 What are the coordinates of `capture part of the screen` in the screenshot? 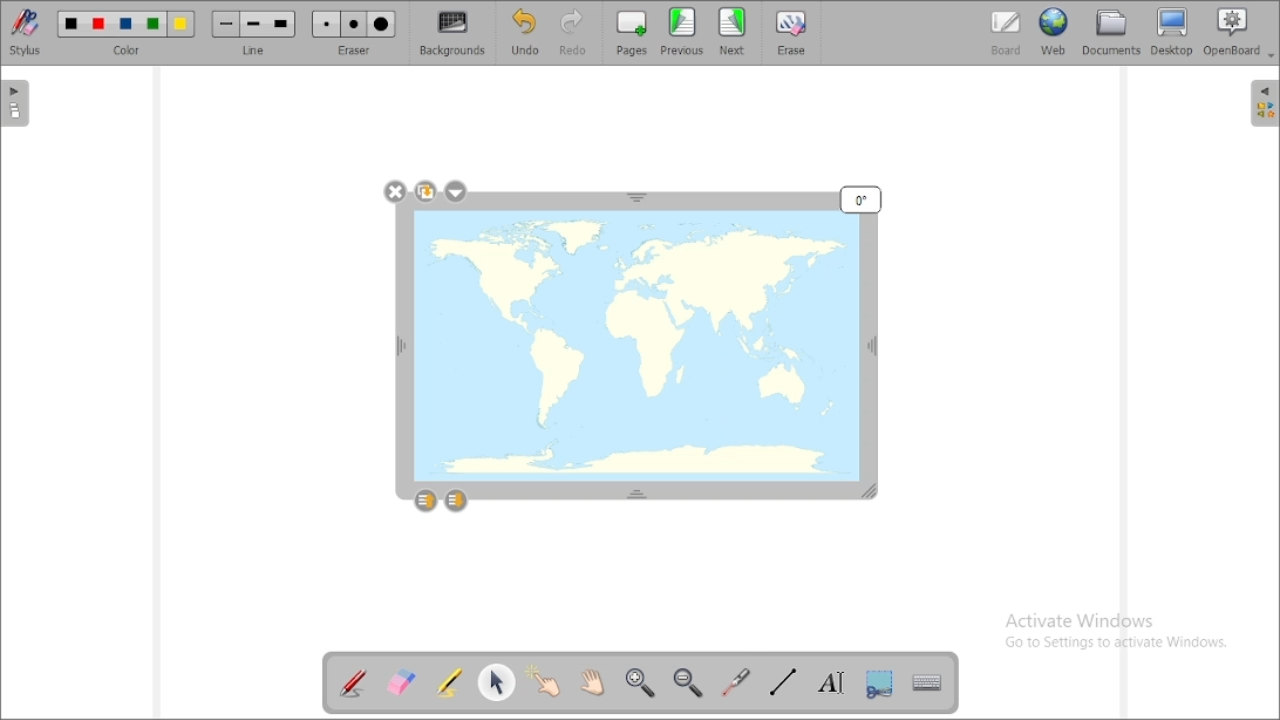 It's located at (880, 684).